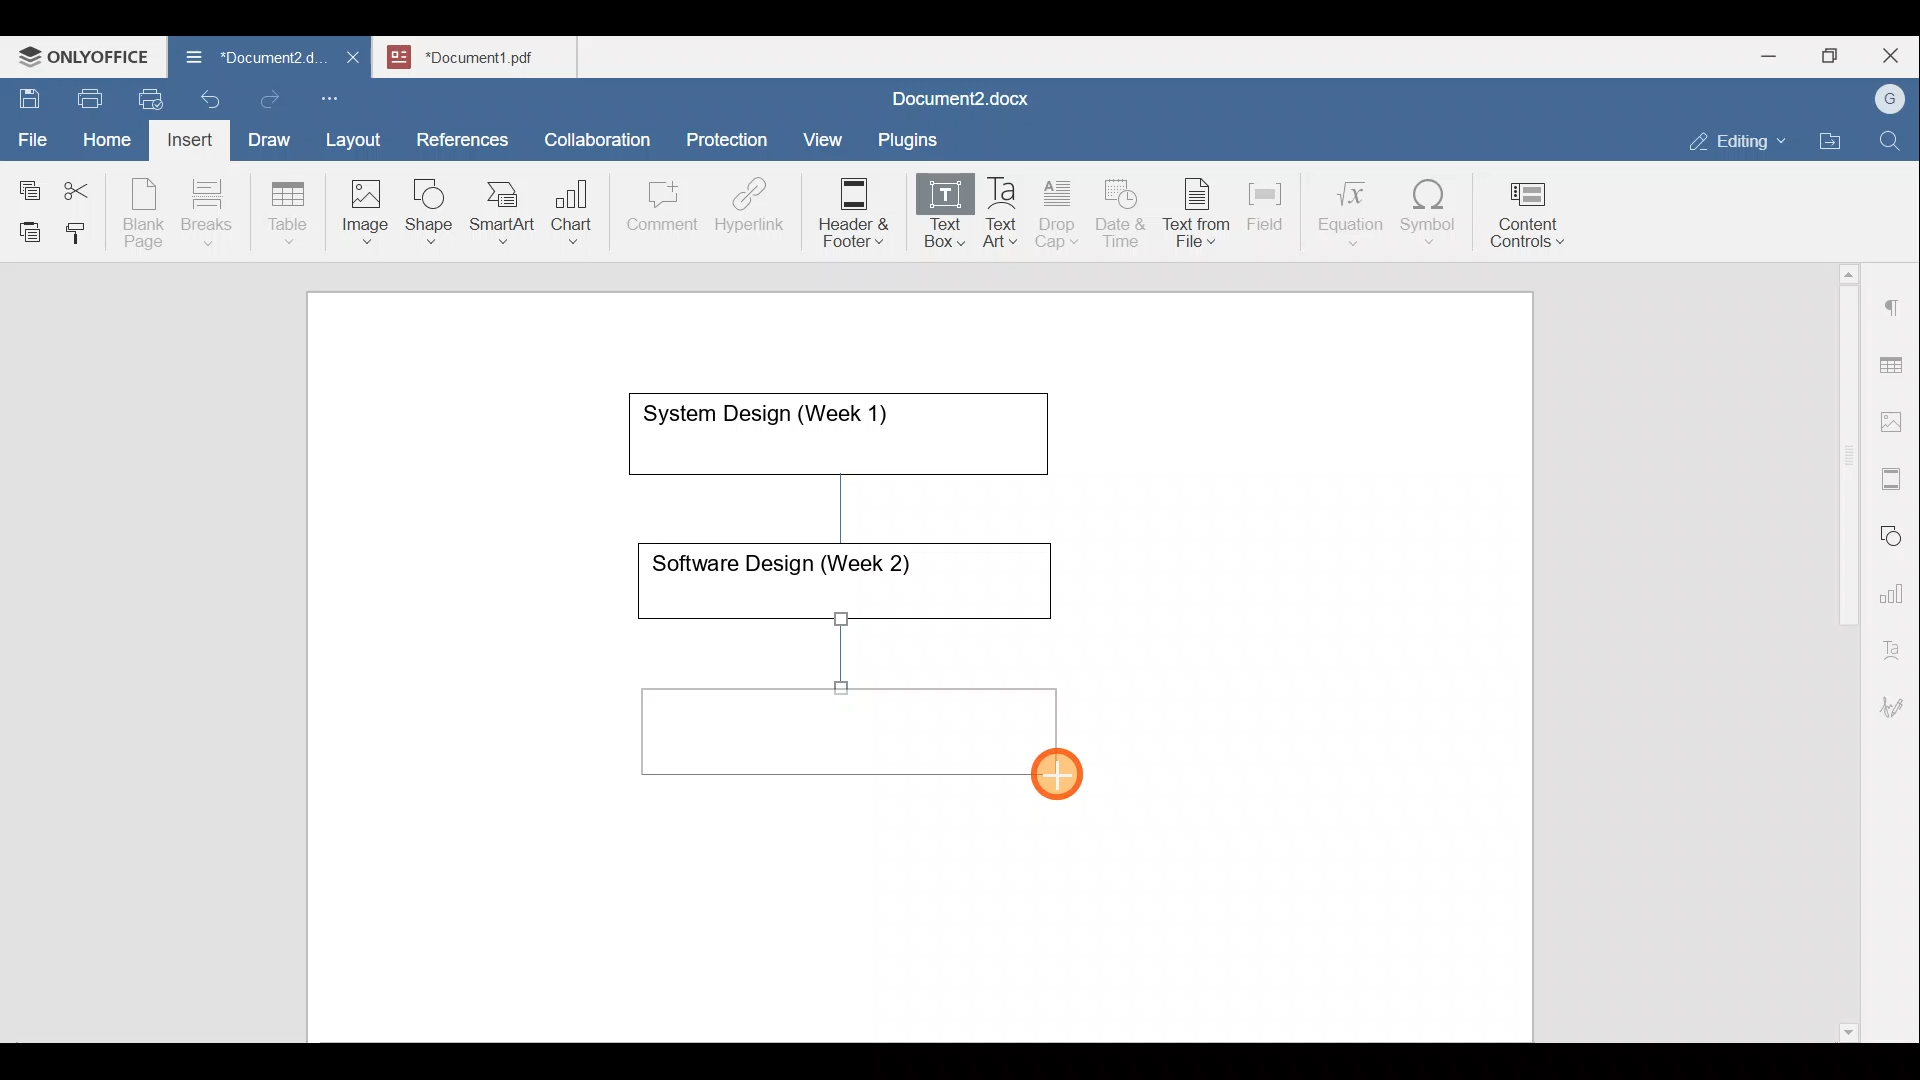 This screenshot has width=1920, height=1080. What do you see at coordinates (28, 94) in the screenshot?
I see `Save` at bounding box center [28, 94].